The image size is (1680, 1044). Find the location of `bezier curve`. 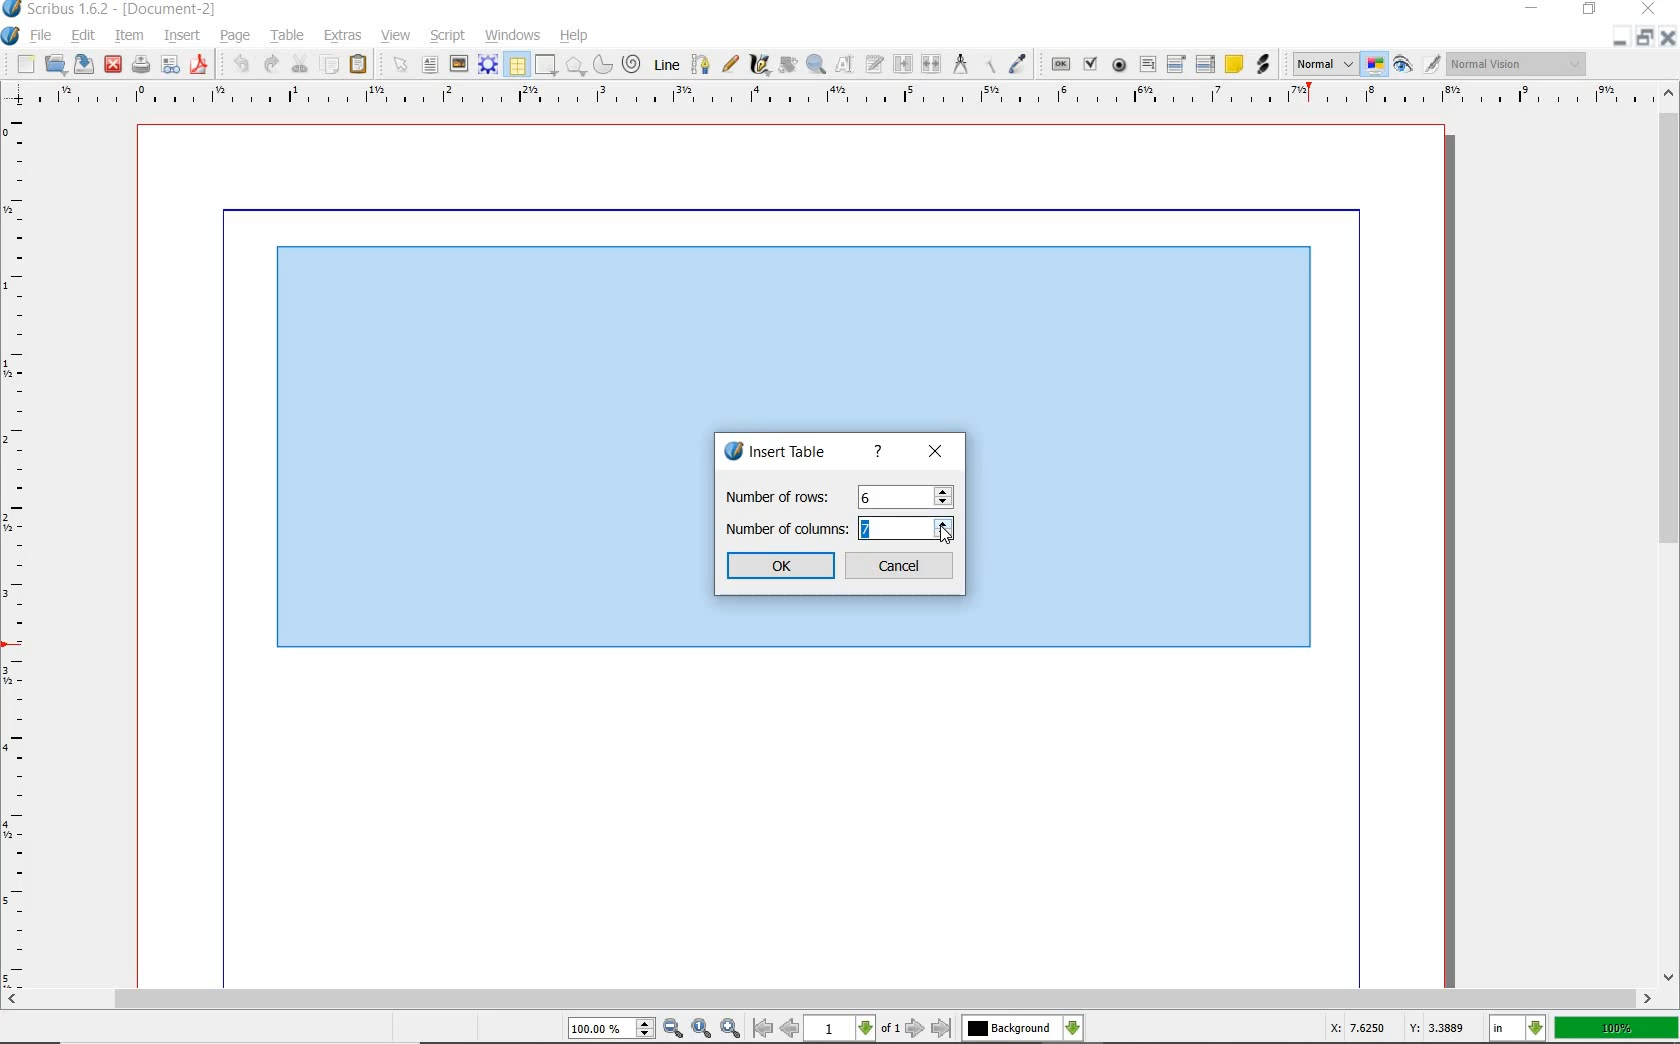

bezier curve is located at coordinates (701, 67).